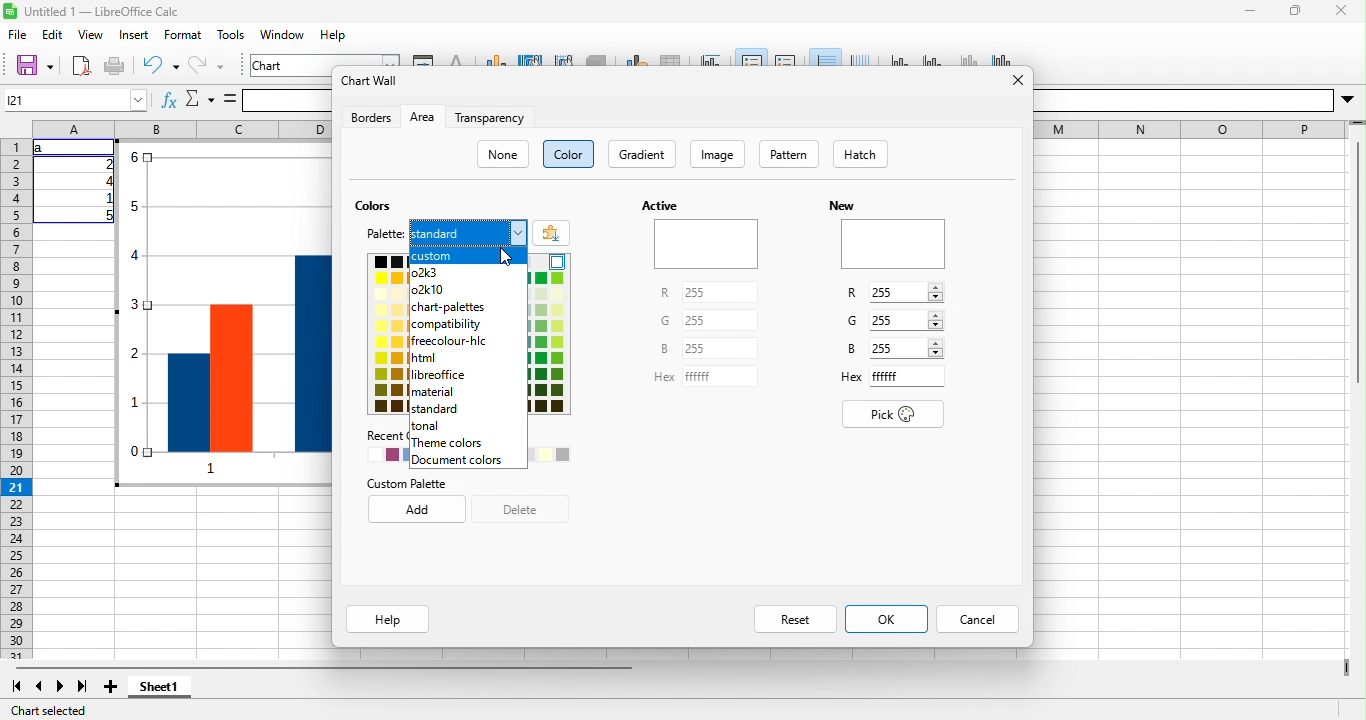 This screenshot has height=720, width=1366. Describe the element at coordinates (42, 148) in the screenshot. I see `a` at that location.